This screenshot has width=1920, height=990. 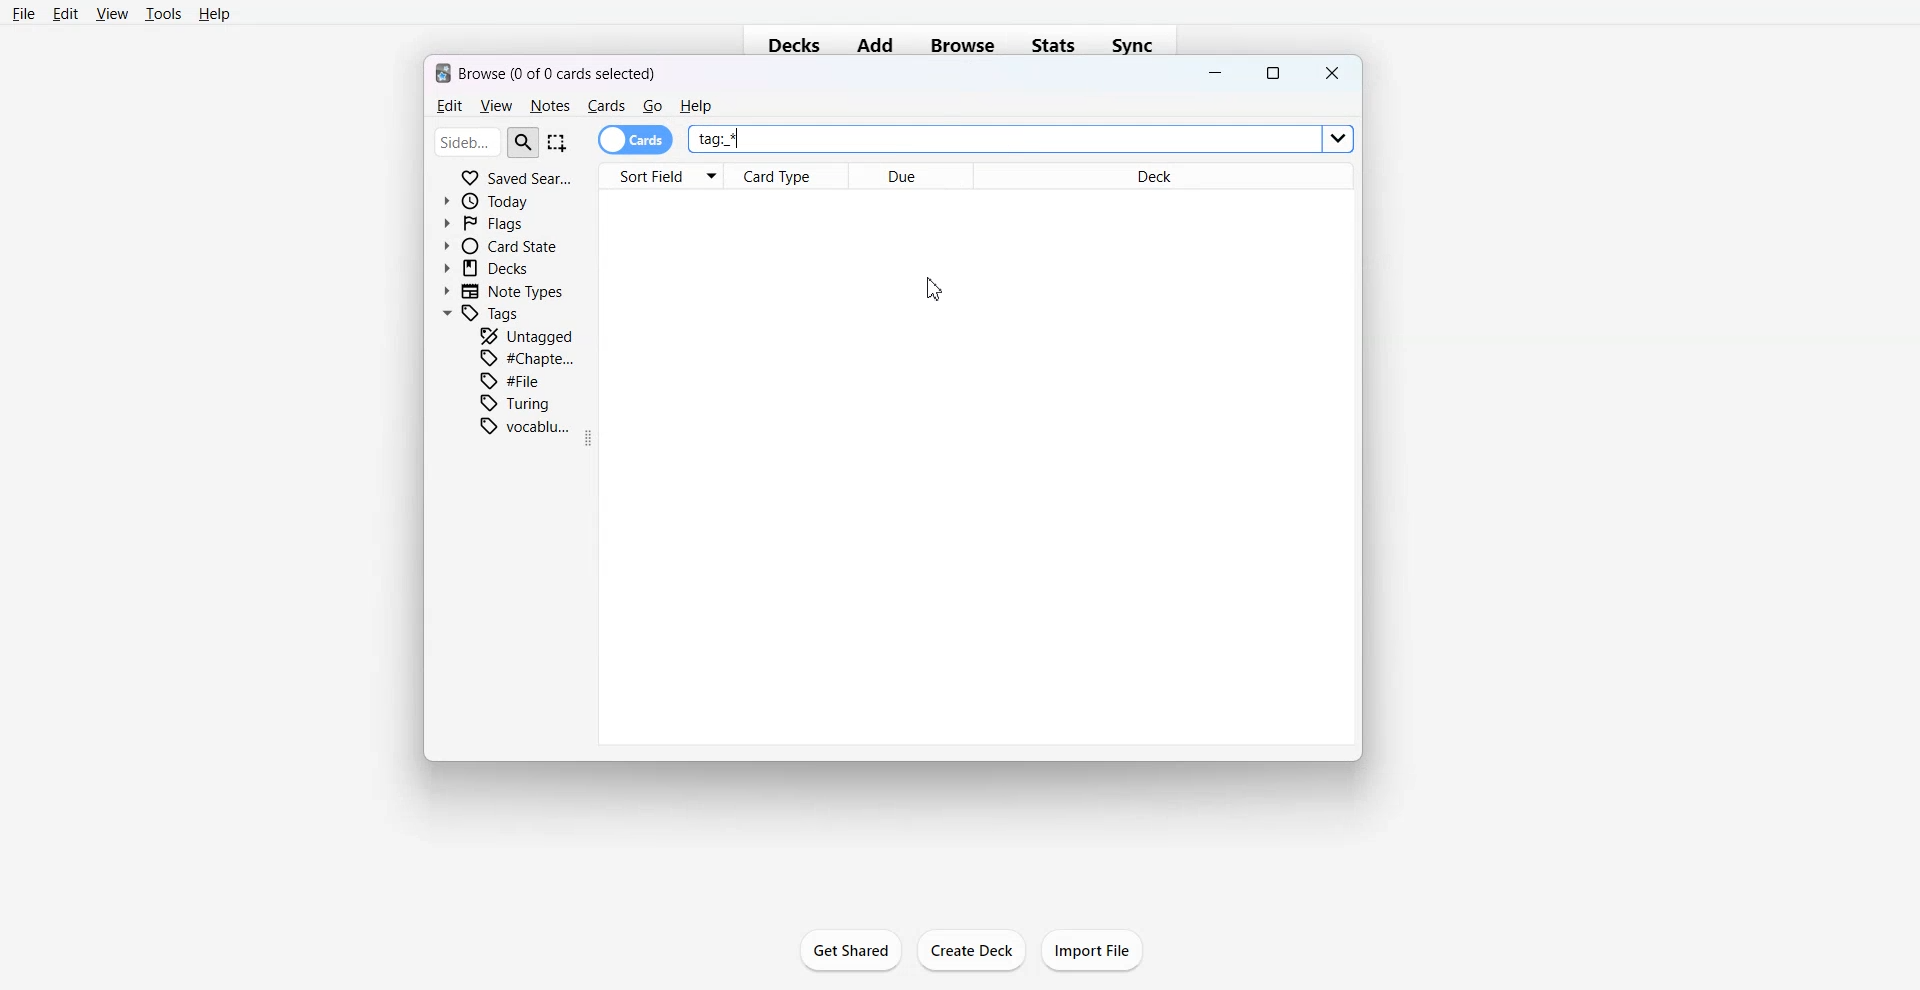 What do you see at coordinates (163, 14) in the screenshot?
I see `Tools` at bounding box center [163, 14].